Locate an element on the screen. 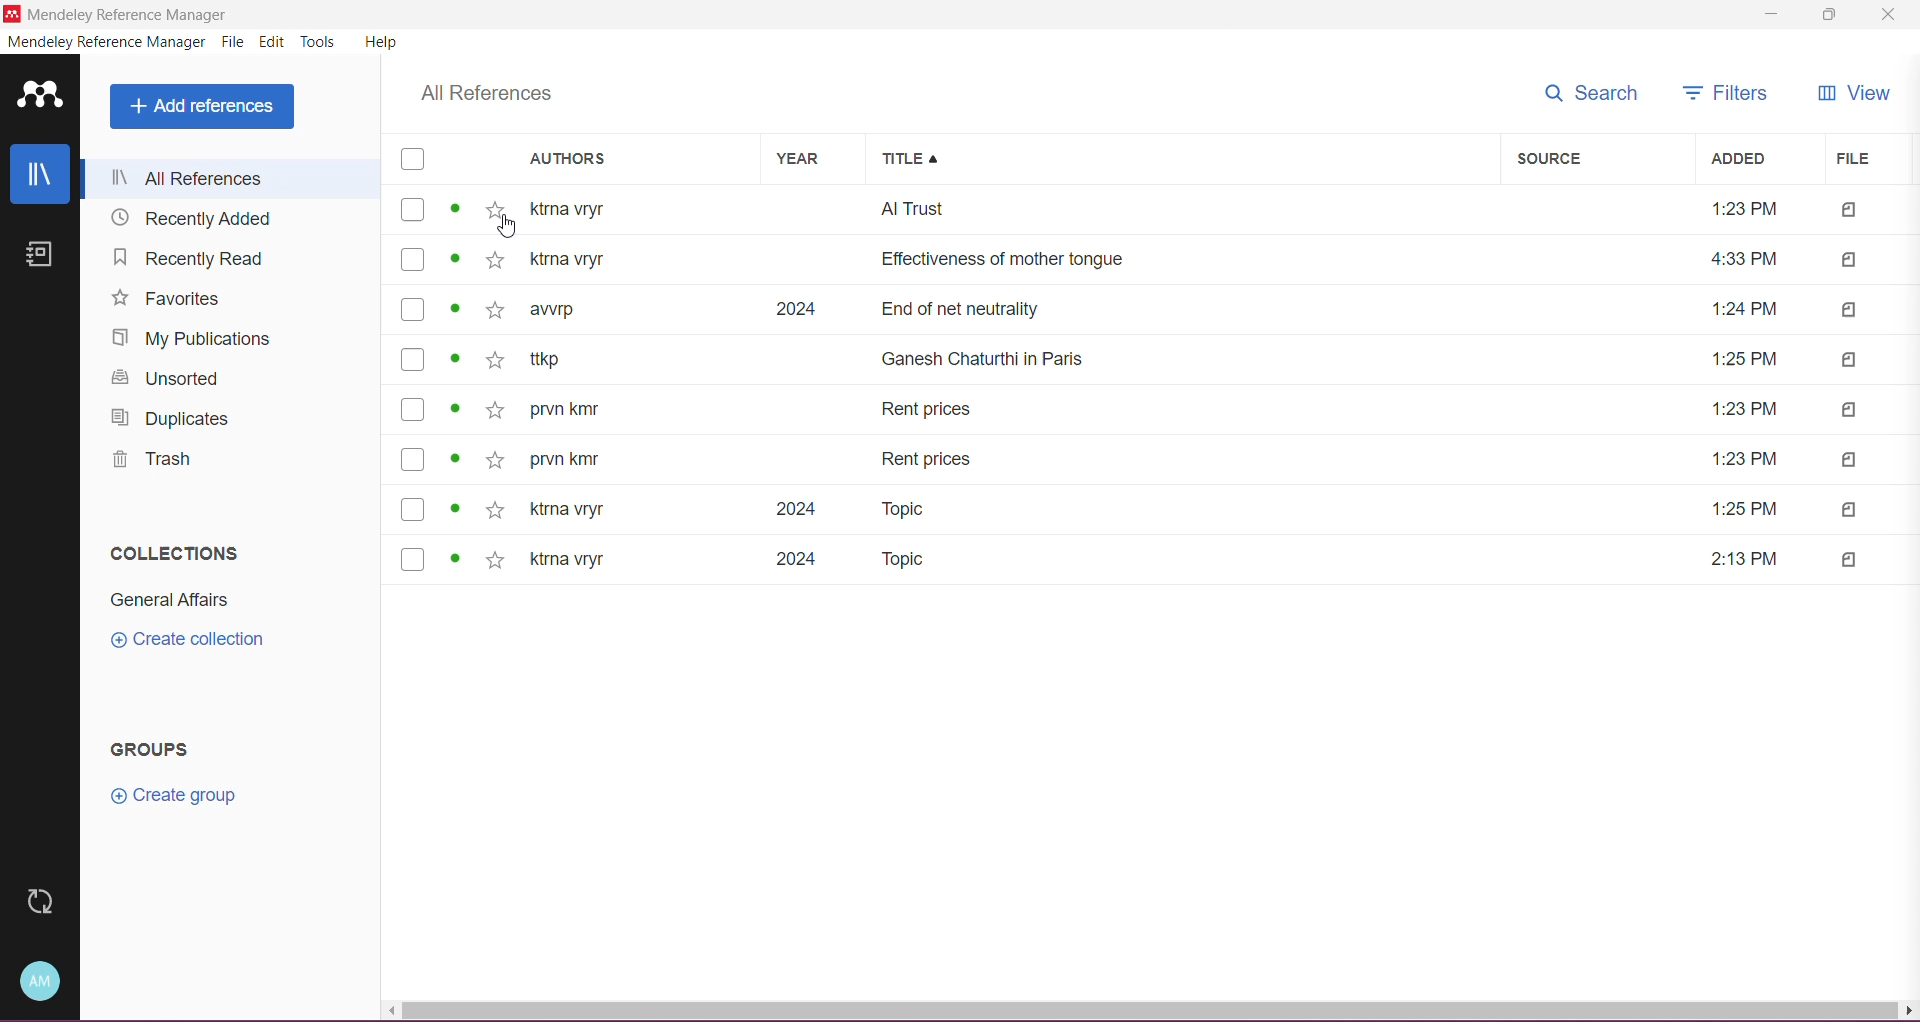  Recently Added is located at coordinates (196, 218).